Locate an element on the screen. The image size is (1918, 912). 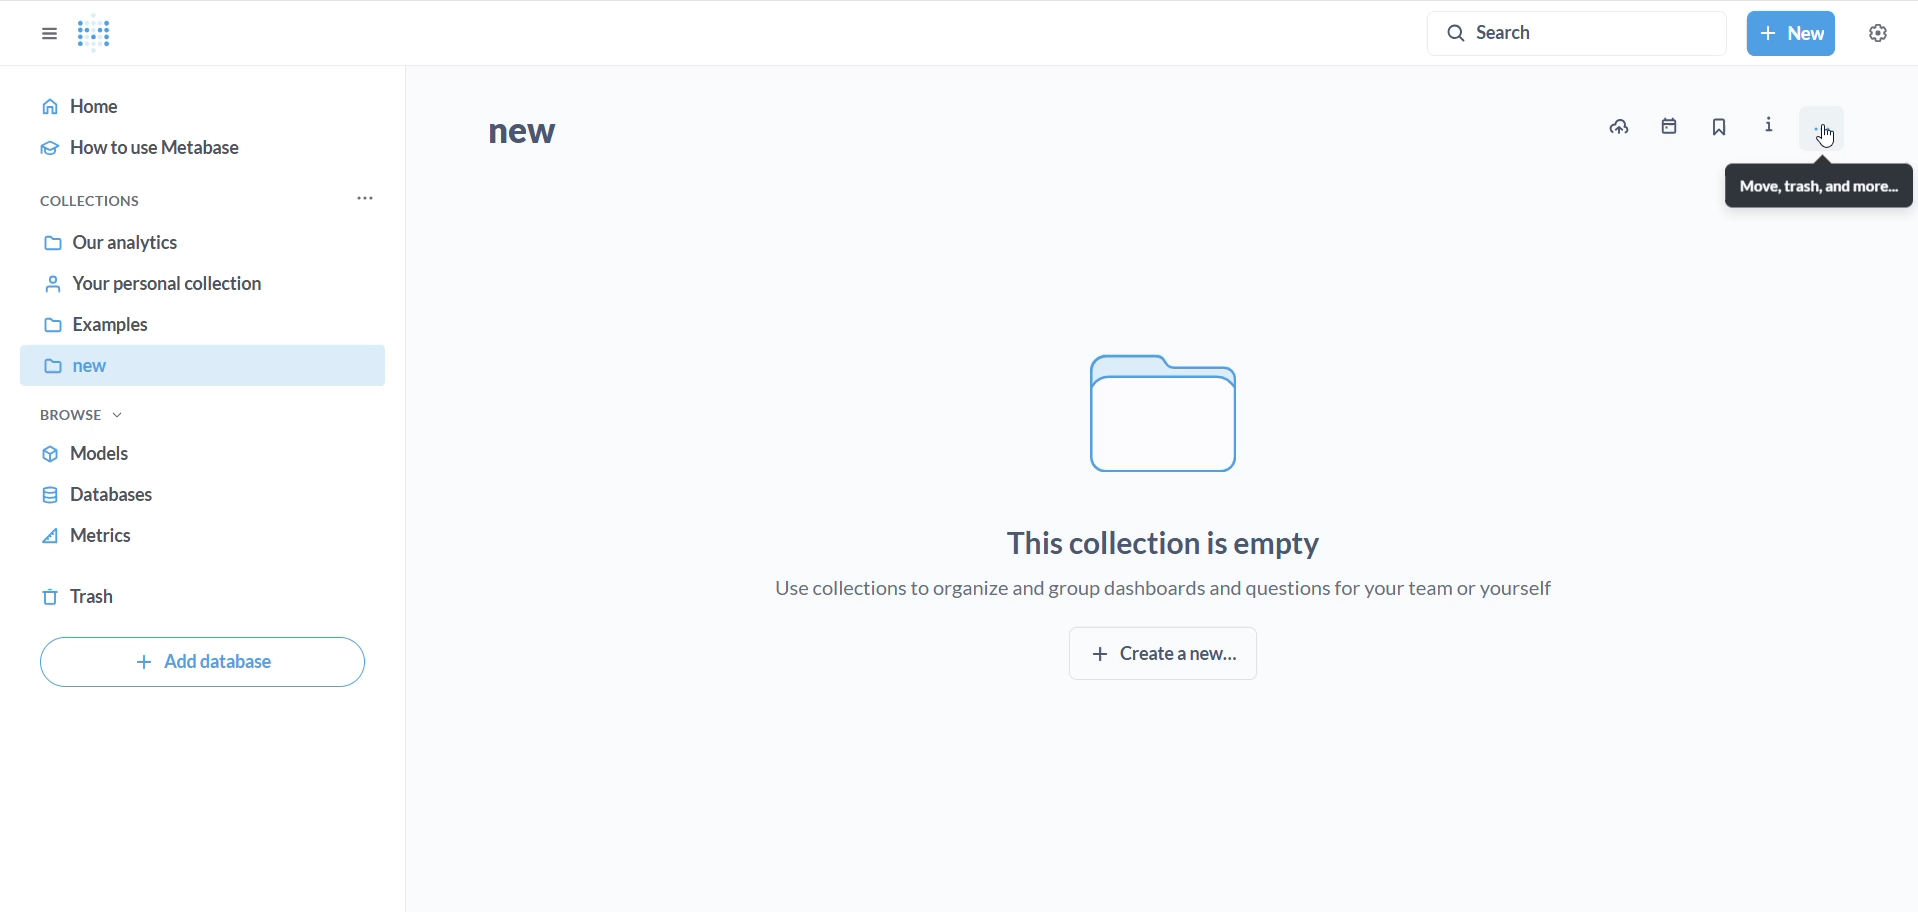
create new is located at coordinates (1173, 658).